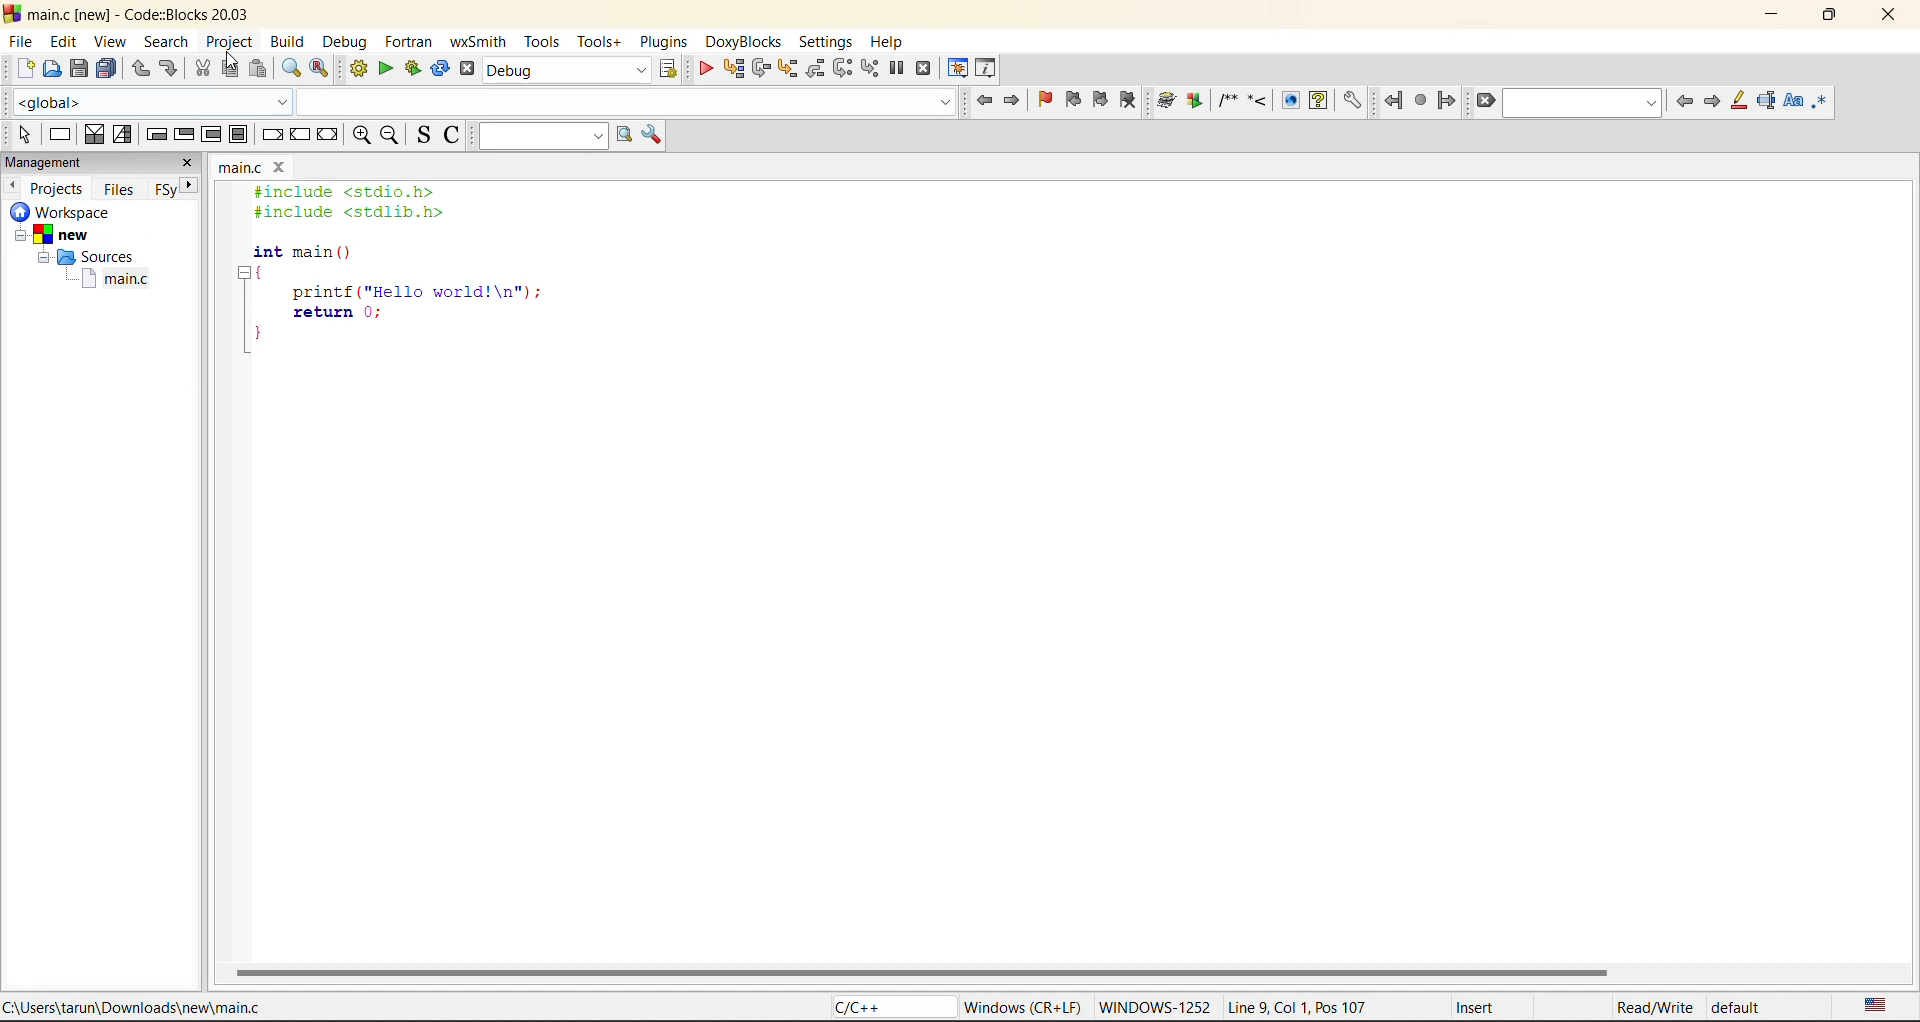 This screenshot has height=1022, width=1920. I want to click on break instruction, so click(274, 137).